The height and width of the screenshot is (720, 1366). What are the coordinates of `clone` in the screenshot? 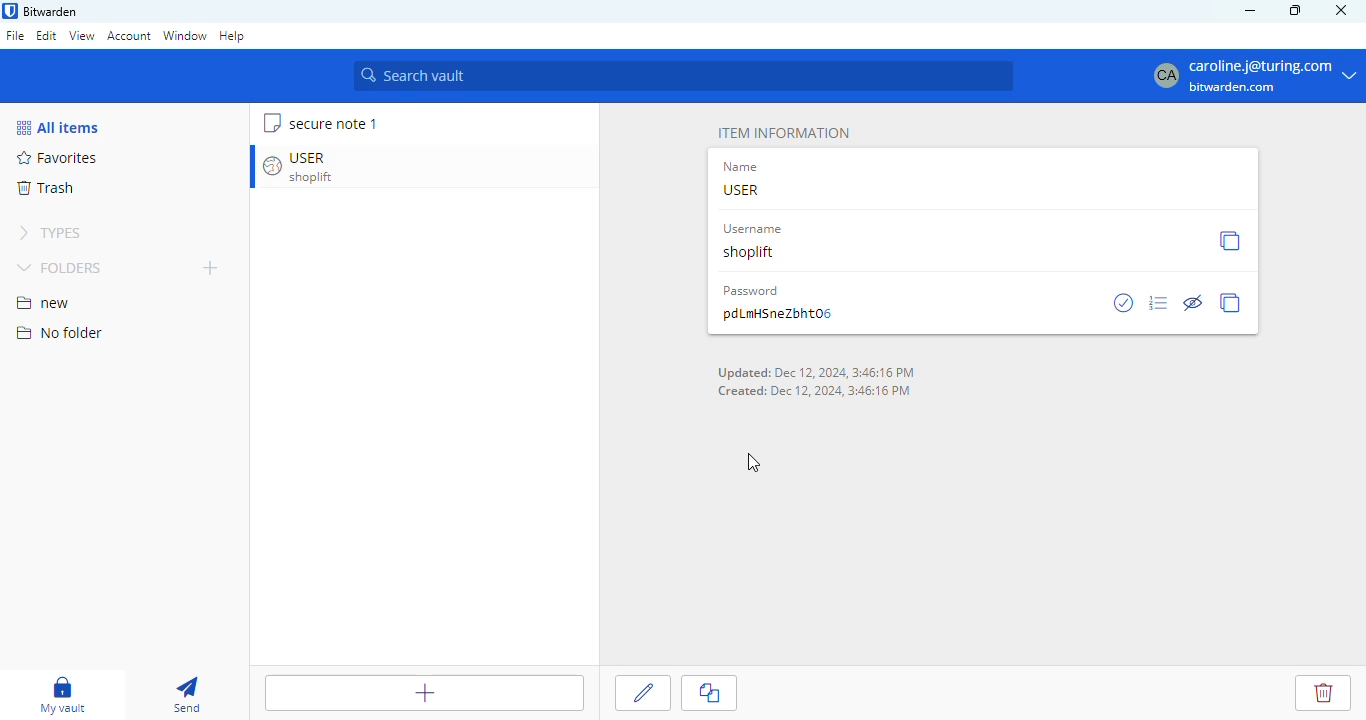 It's located at (709, 693).